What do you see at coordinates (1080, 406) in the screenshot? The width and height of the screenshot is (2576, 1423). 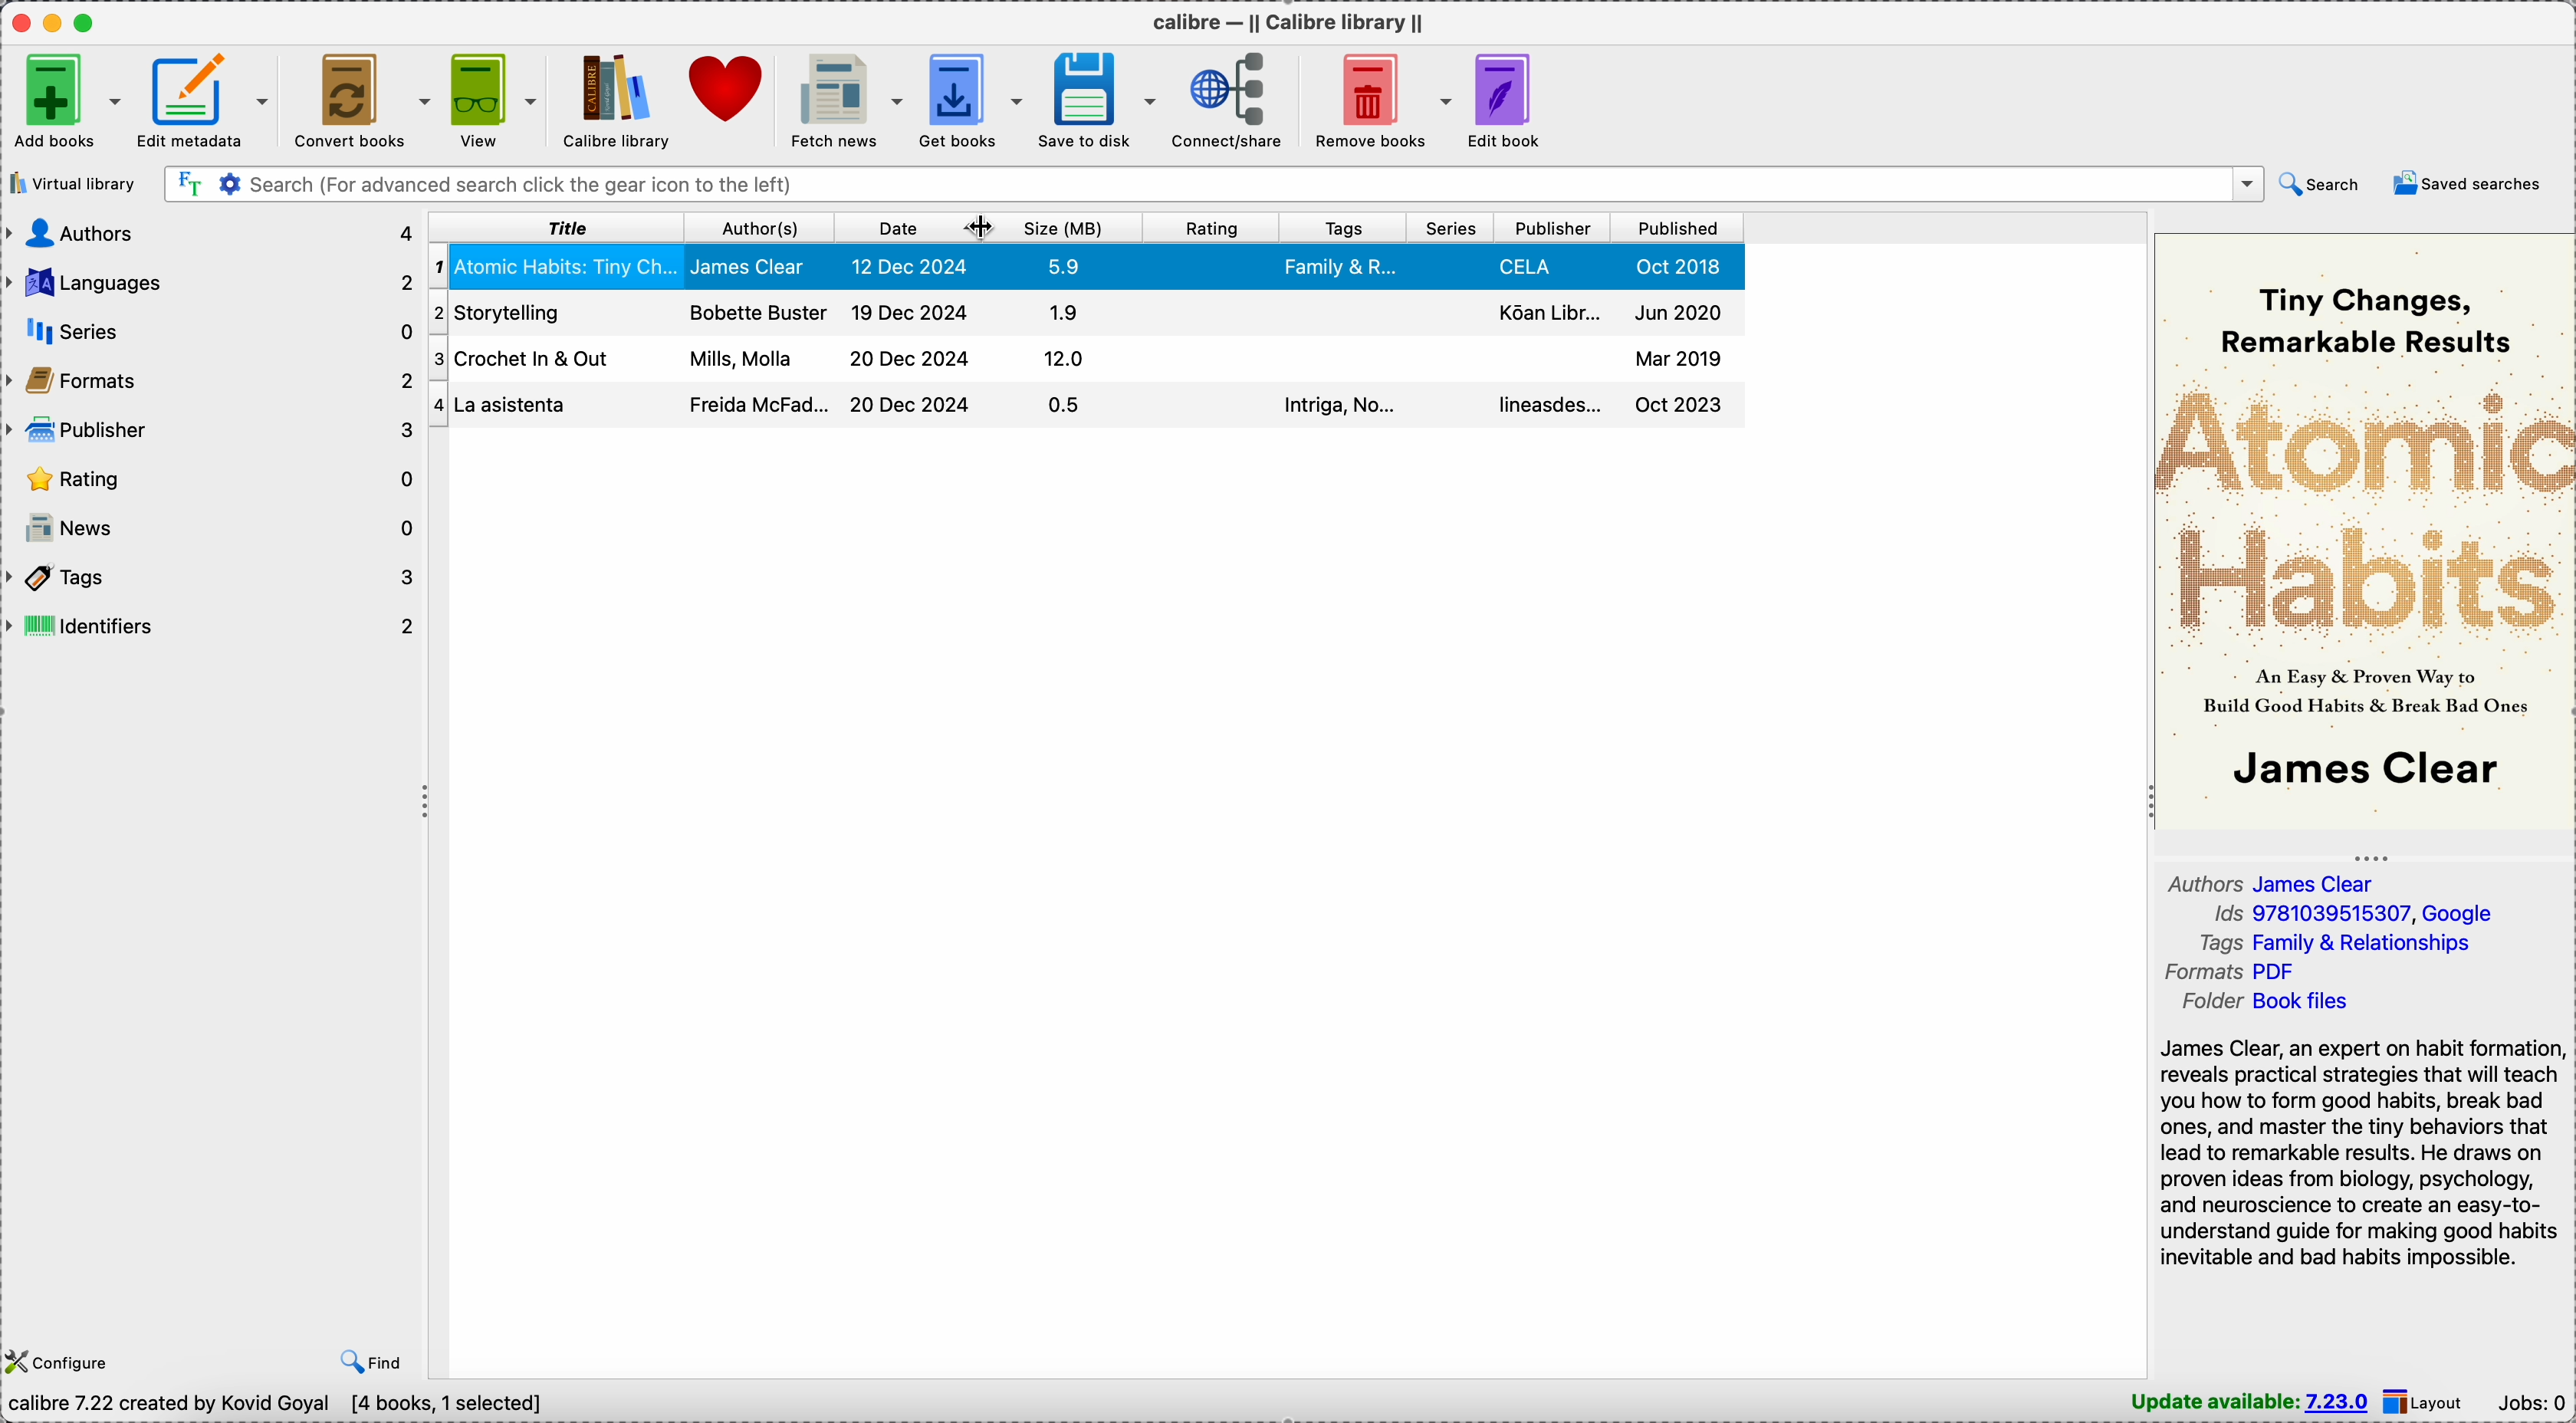 I see `storytellig book details` at bounding box center [1080, 406].